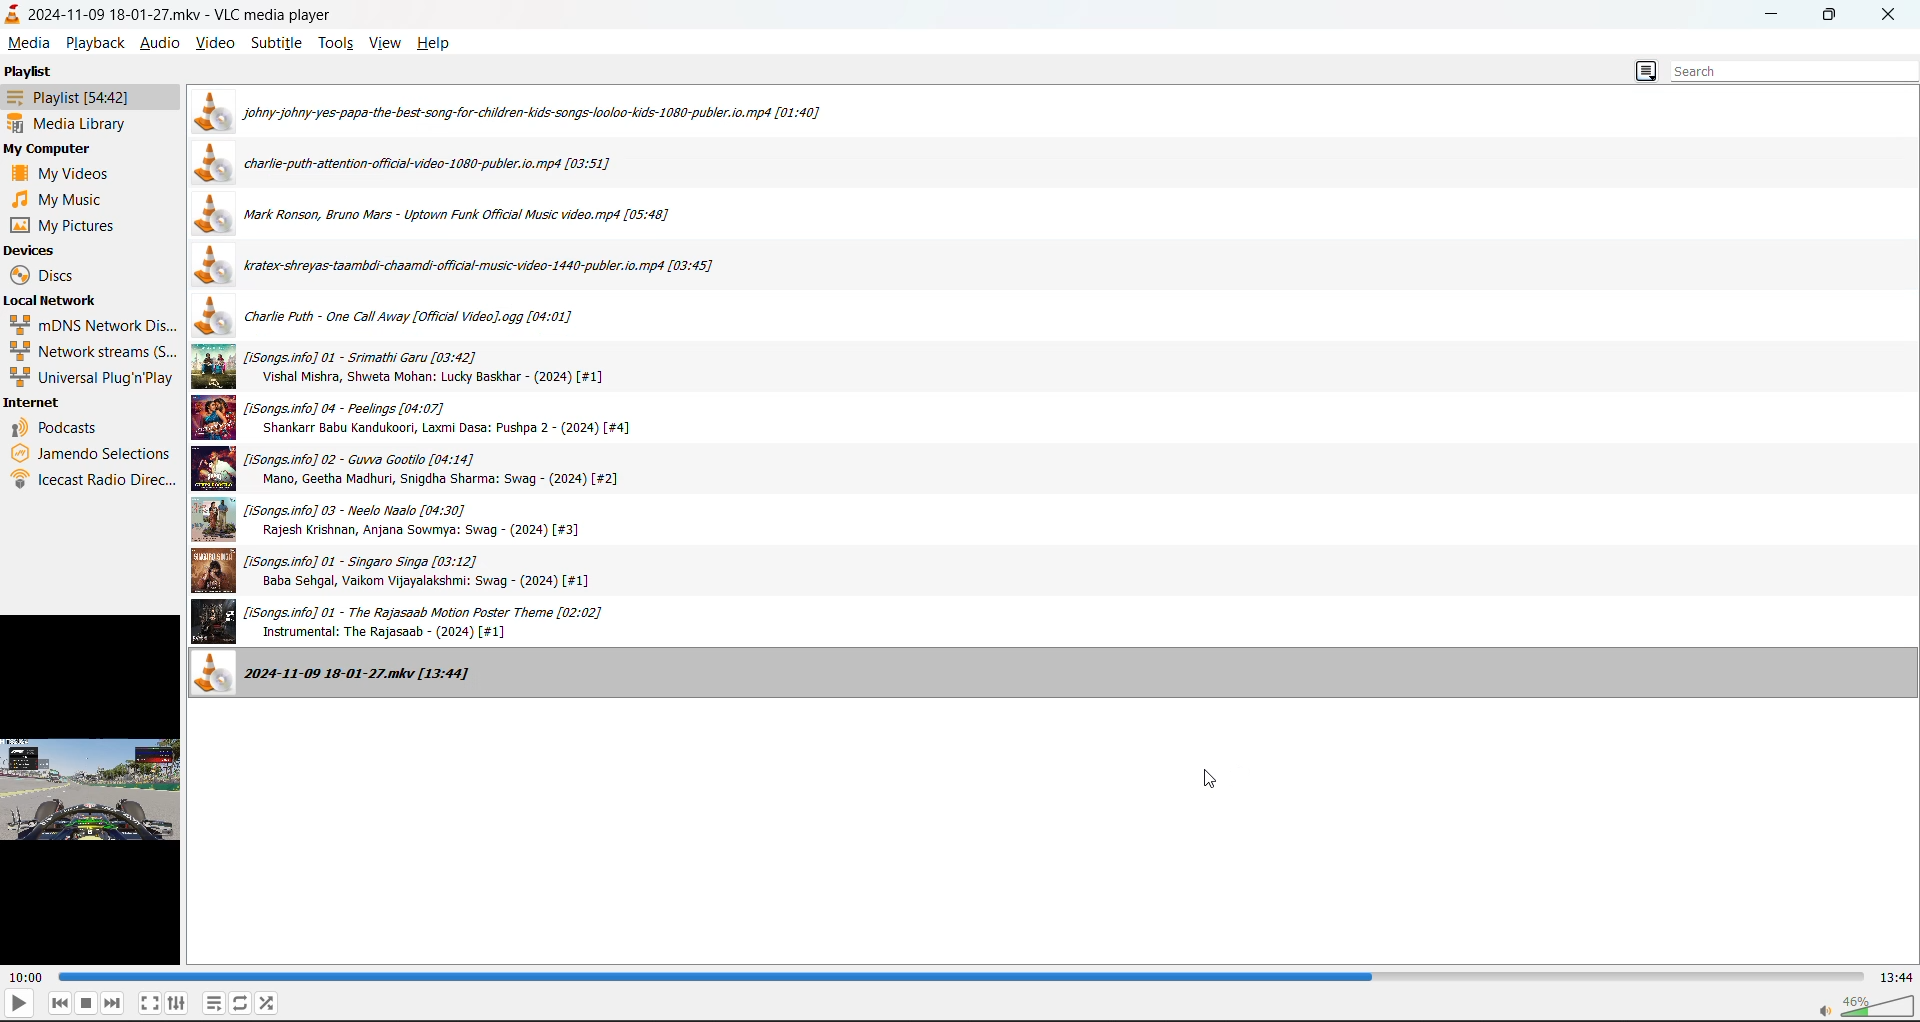 Image resolution: width=1920 pixels, height=1022 pixels. I want to click on tracks without duration, so click(419, 164).